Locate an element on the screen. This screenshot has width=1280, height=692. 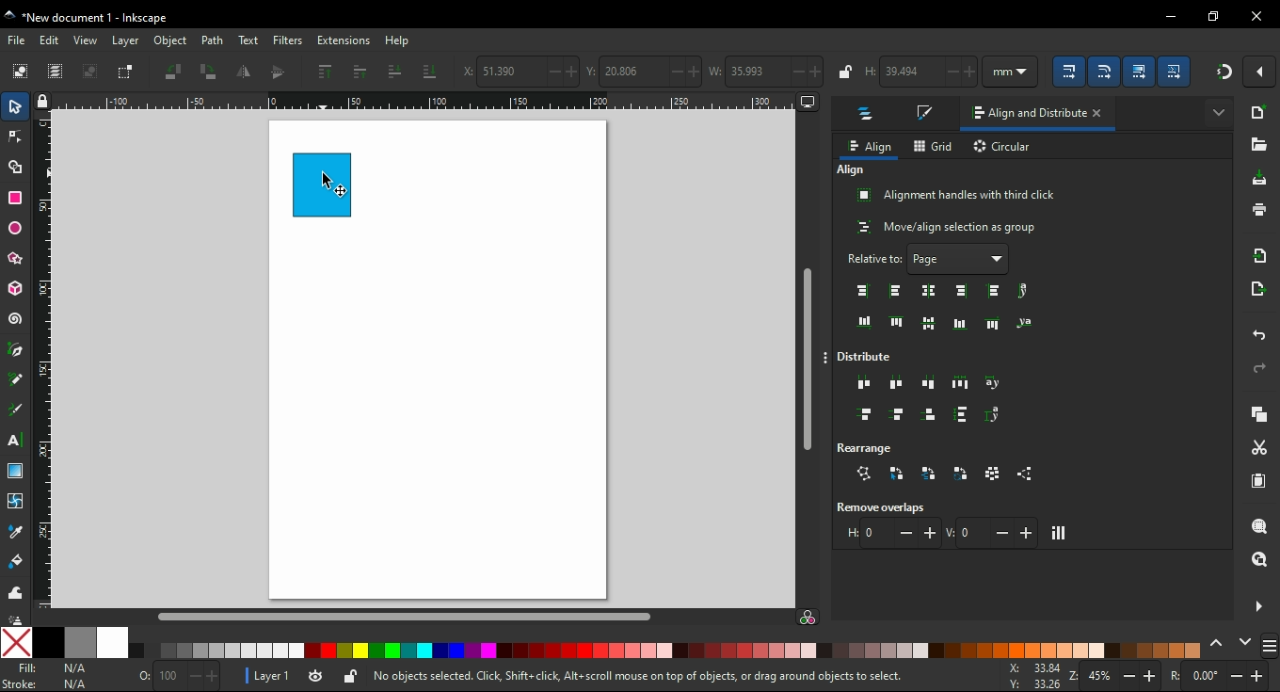
height of selection is located at coordinates (923, 72).